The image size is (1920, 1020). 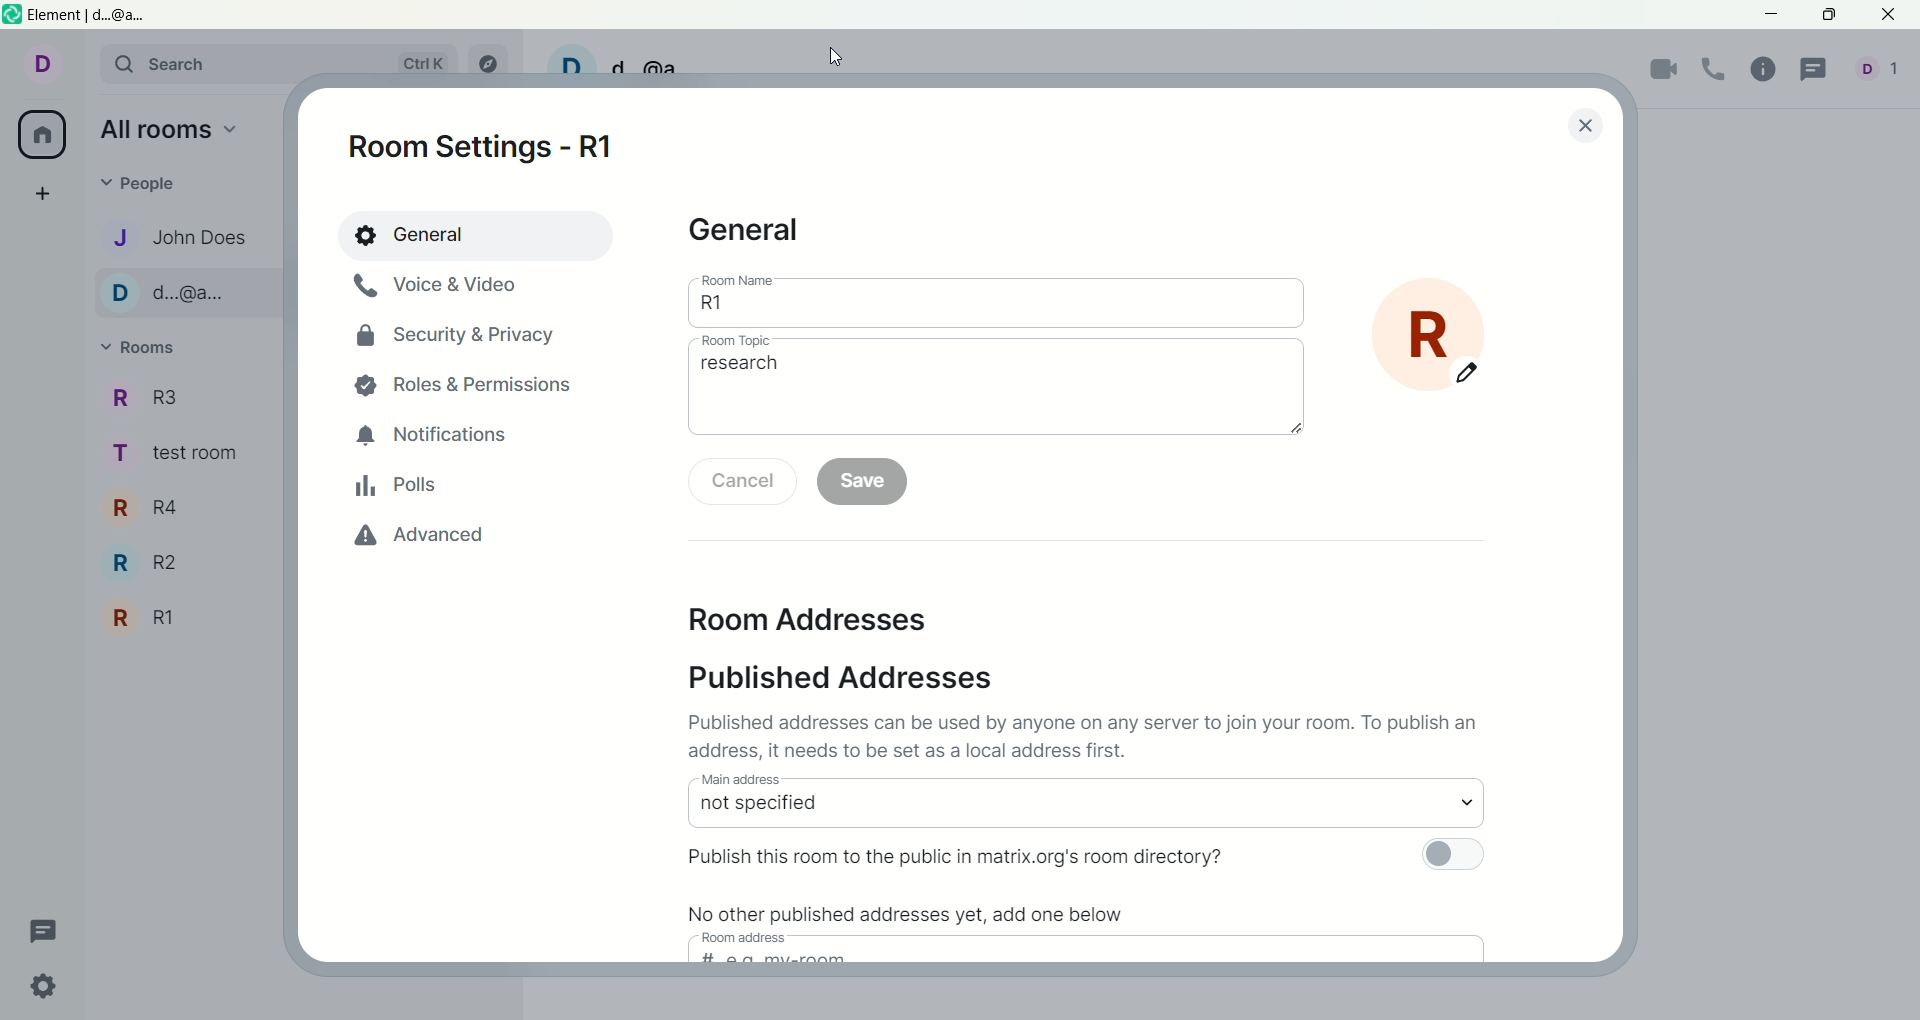 What do you see at coordinates (741, 478) in the screenshot?
I see `cancel` at bounding box center [741, 478].